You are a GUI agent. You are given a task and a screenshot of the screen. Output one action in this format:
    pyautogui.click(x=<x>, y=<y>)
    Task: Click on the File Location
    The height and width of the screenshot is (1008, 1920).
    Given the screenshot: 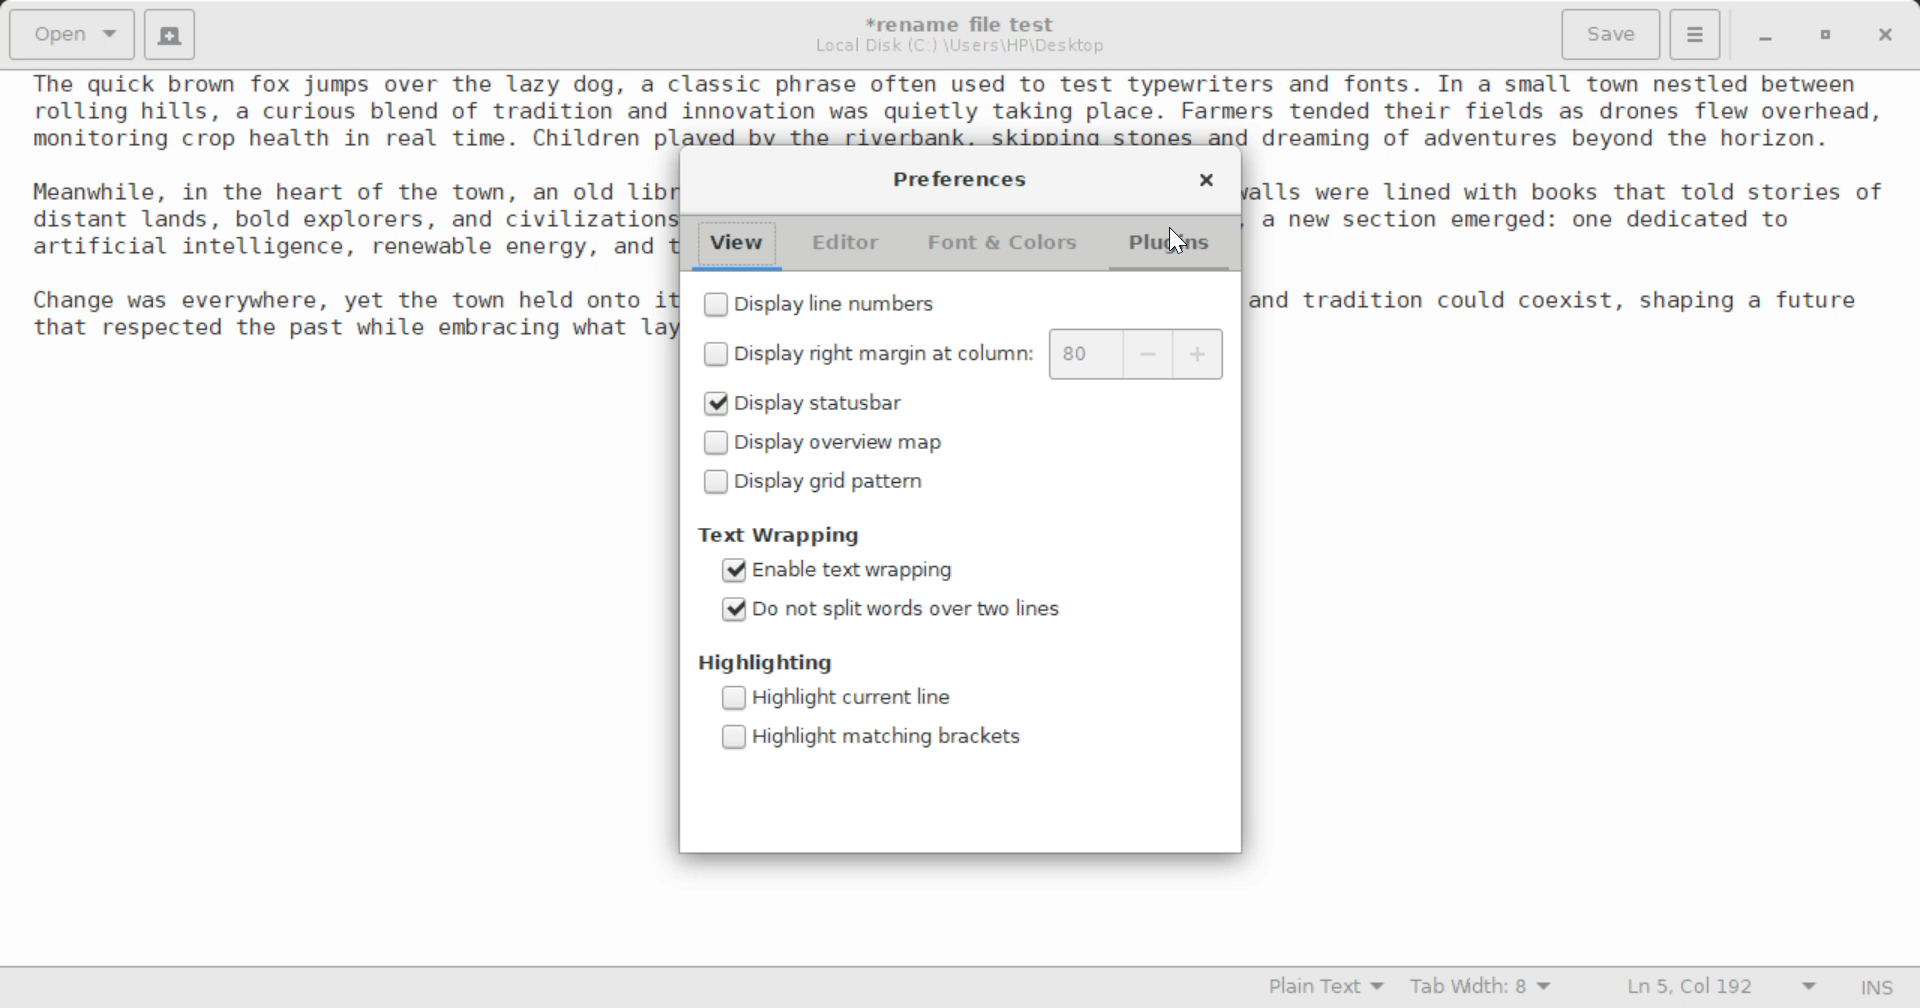 What is the action you would take?
    pyautogui.click(x=960, y=46)
    